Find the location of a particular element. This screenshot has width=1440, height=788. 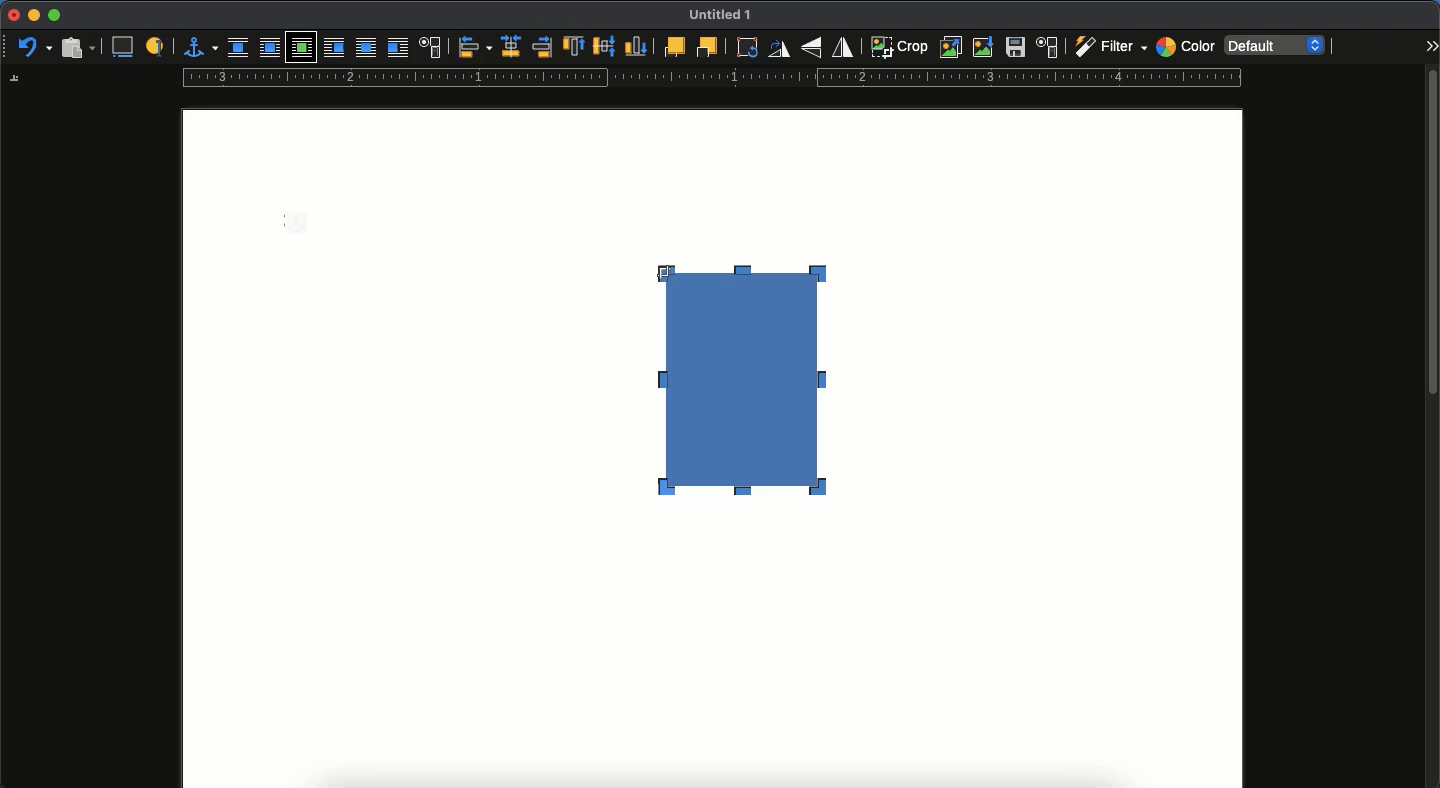

default is located at coordinates (1277, 44).